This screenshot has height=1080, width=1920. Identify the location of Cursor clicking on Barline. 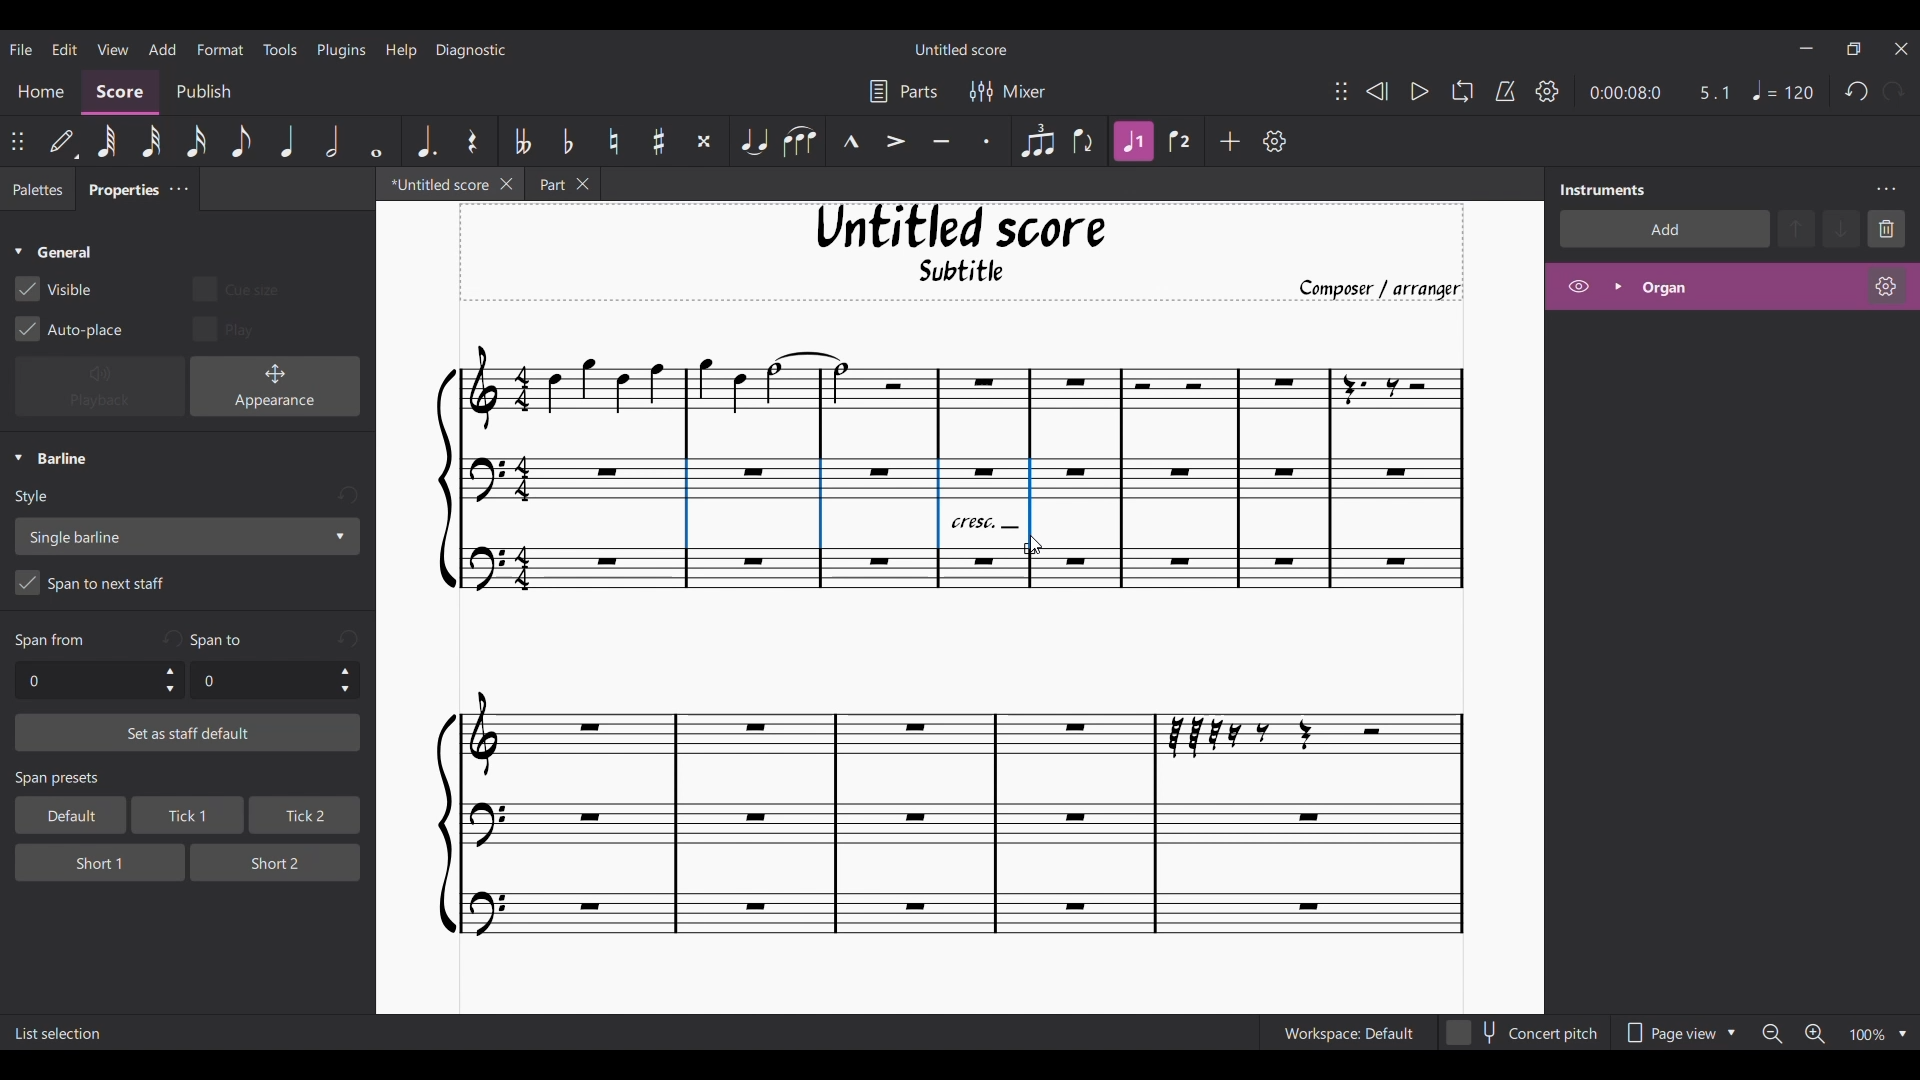
(1035, 545).